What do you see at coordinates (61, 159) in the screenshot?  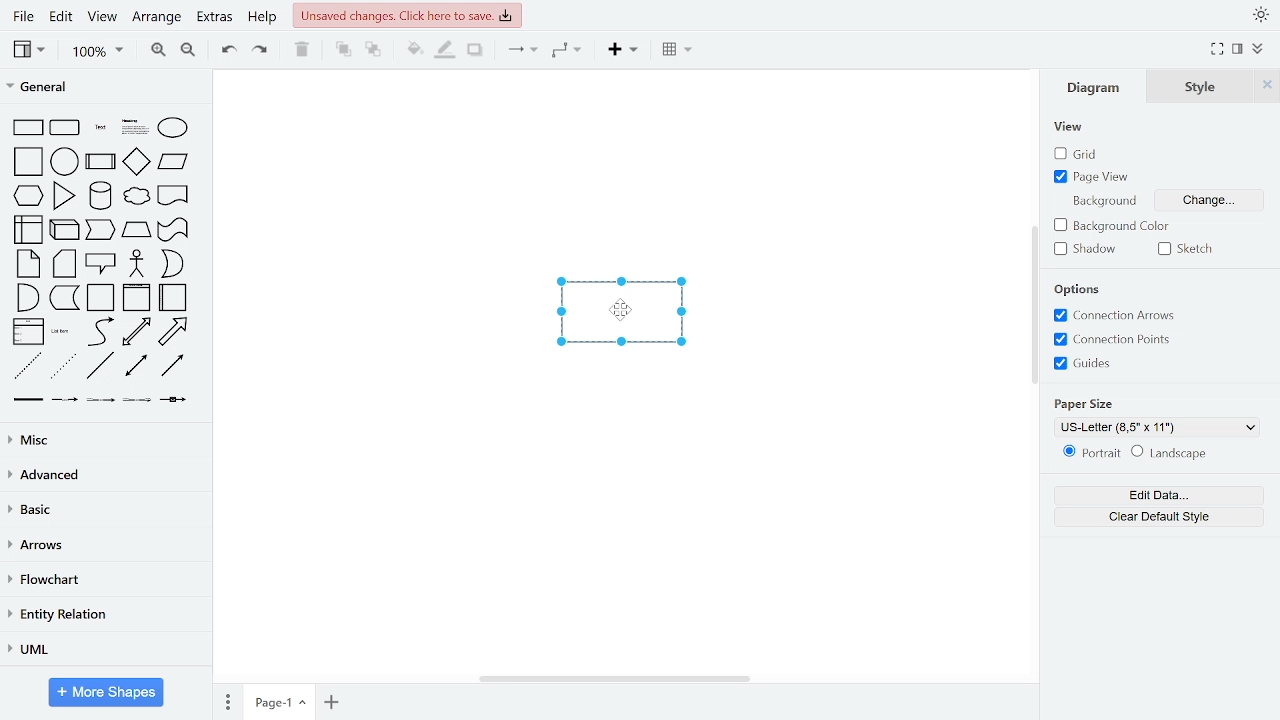 I see `general shapes` at bounding box center [61, 159].